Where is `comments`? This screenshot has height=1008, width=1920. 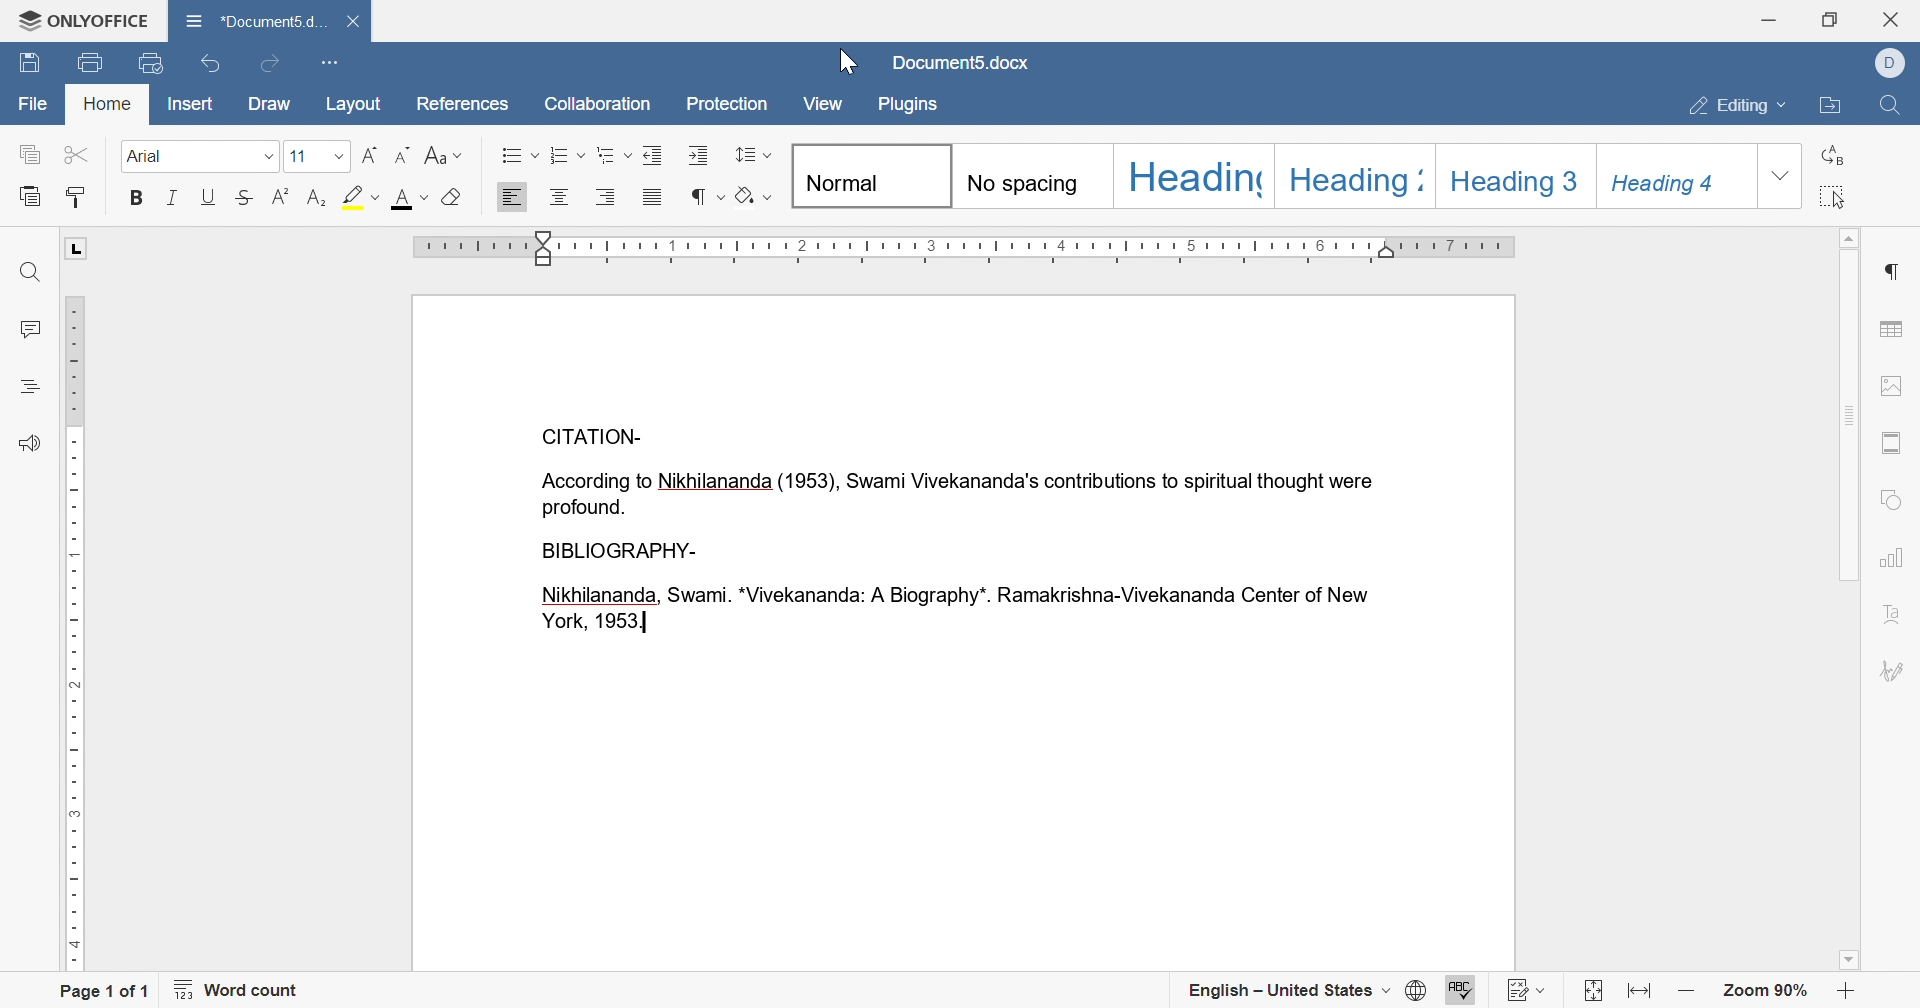 comments is located at coordinates (33, 329).